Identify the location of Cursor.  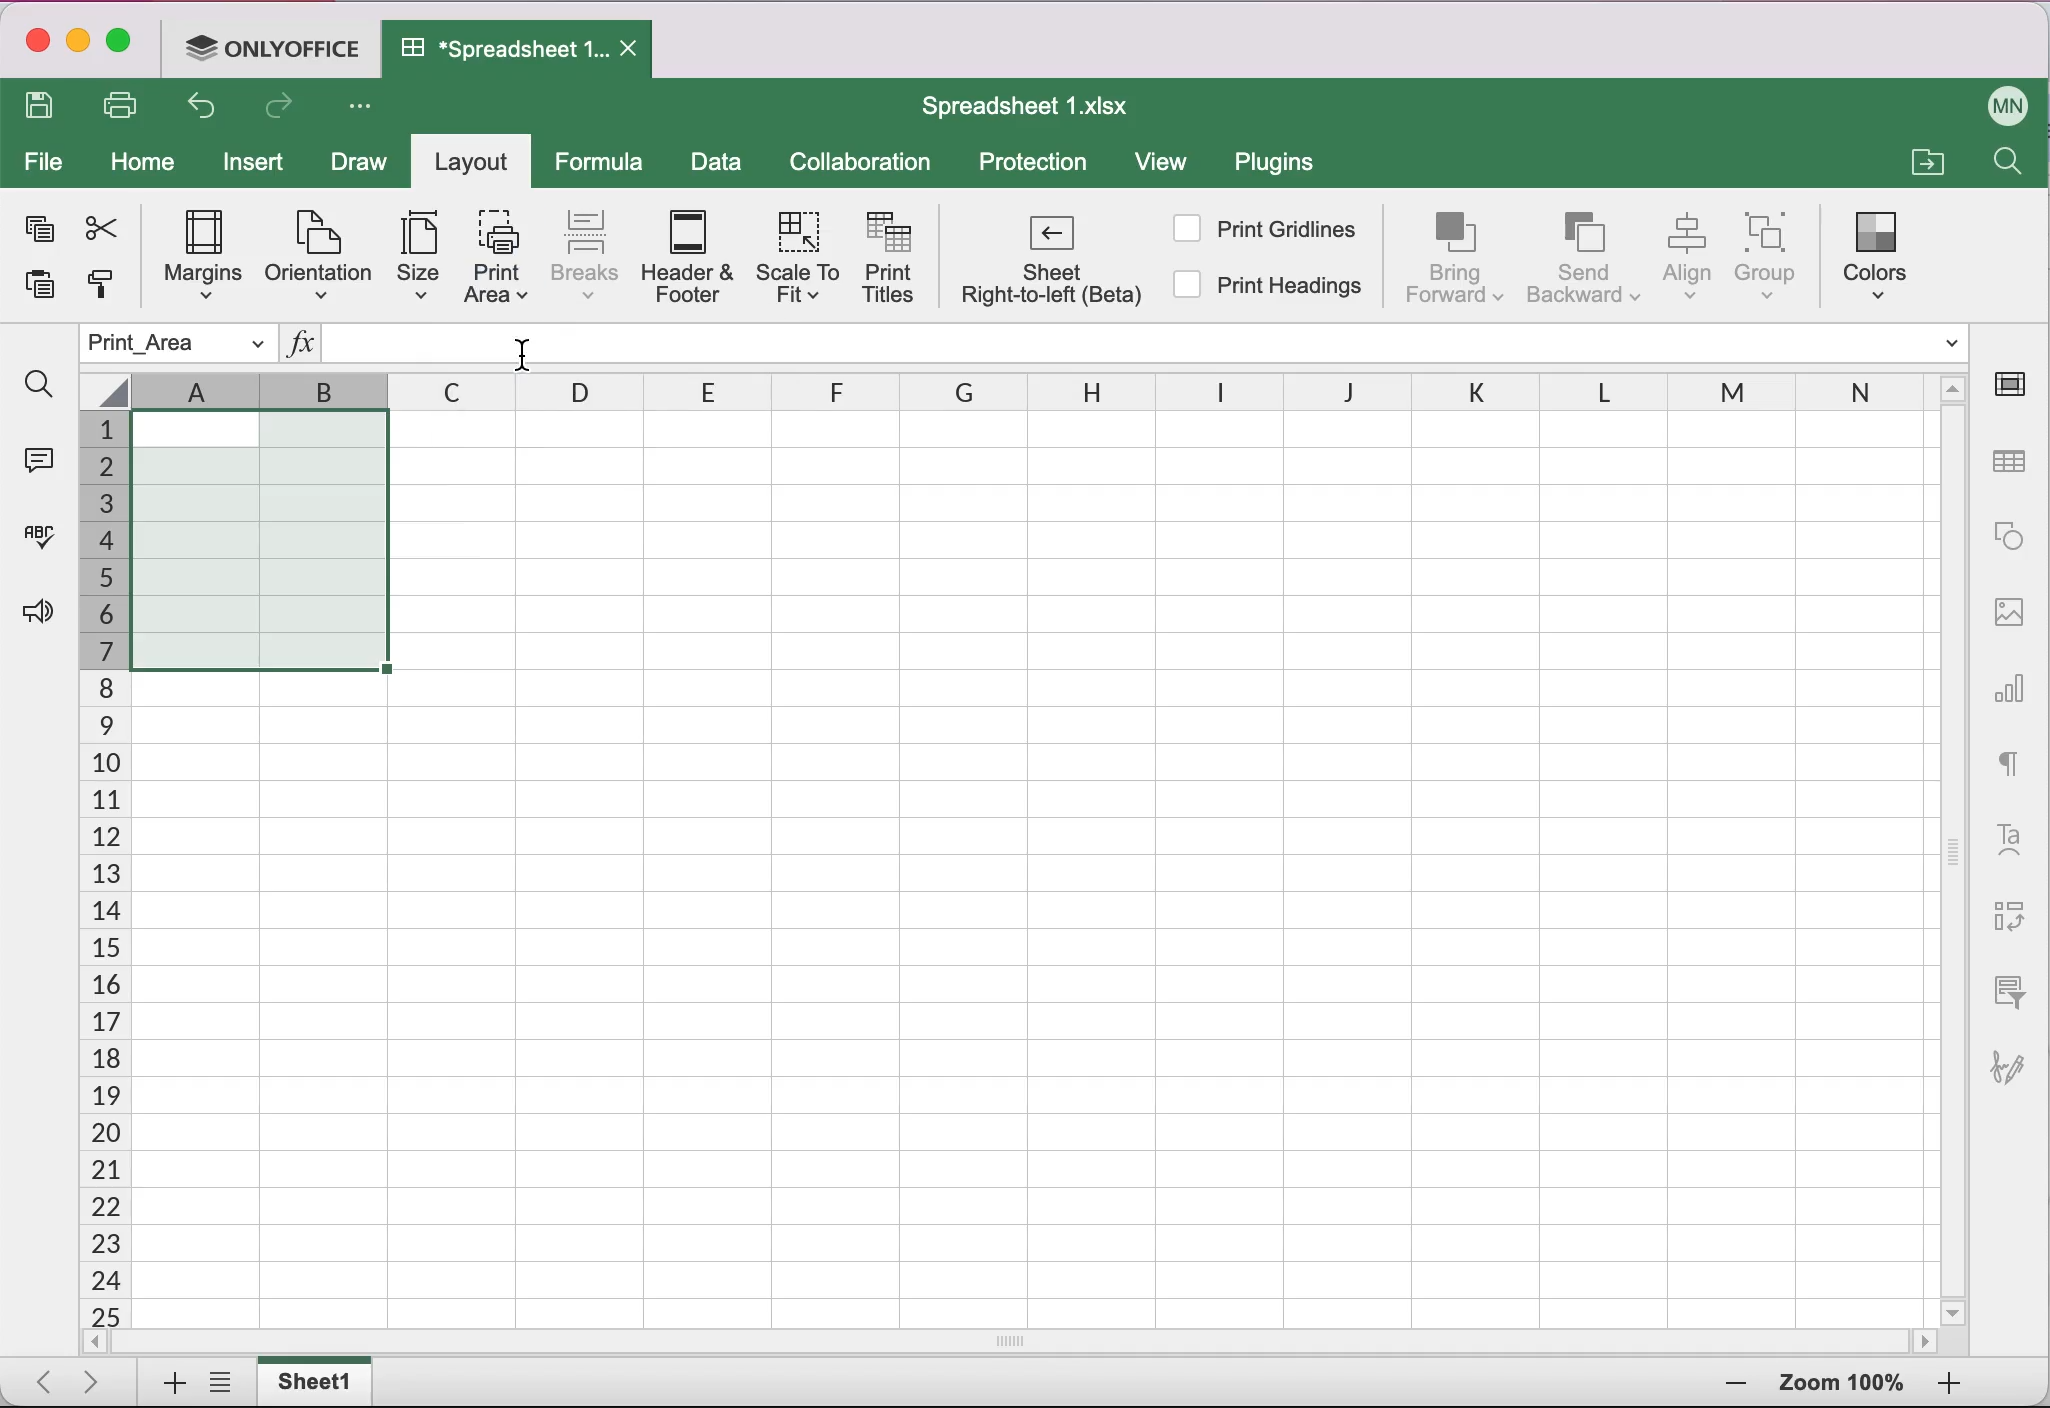
(520, 350).